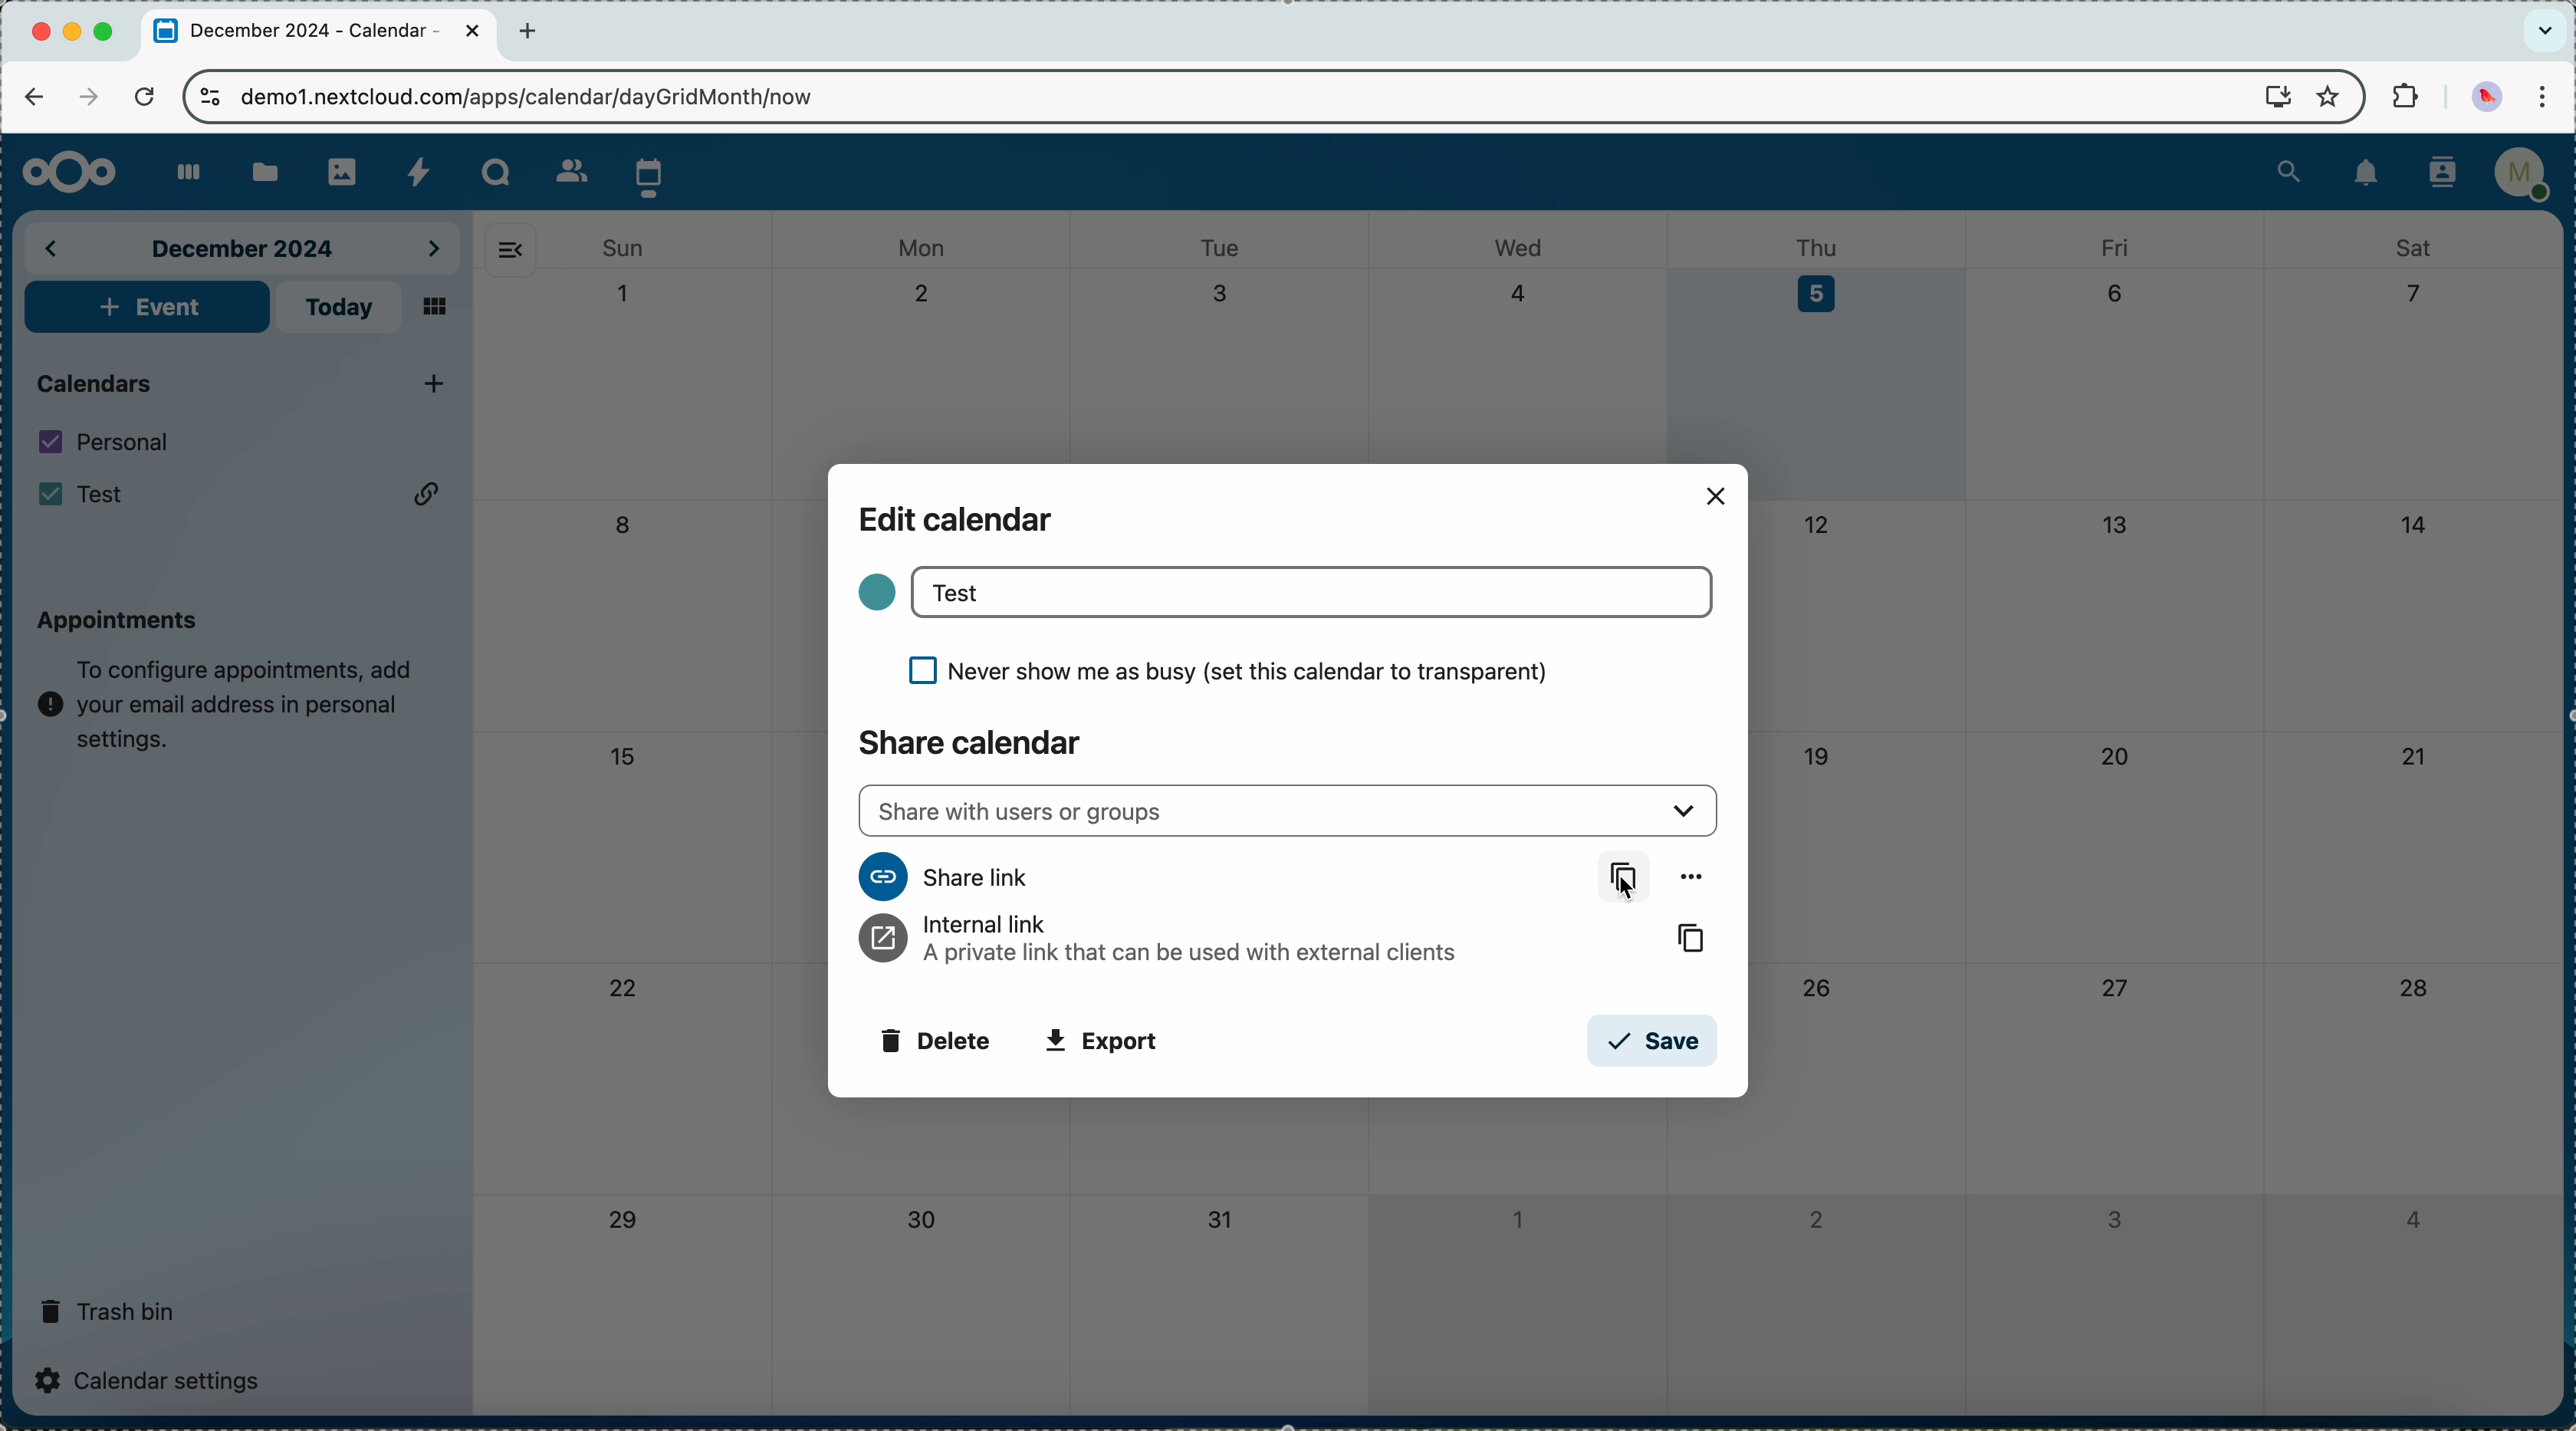  Describe the element at coordinates (1103, 1044) in the screenshot. I see `export` at that location.